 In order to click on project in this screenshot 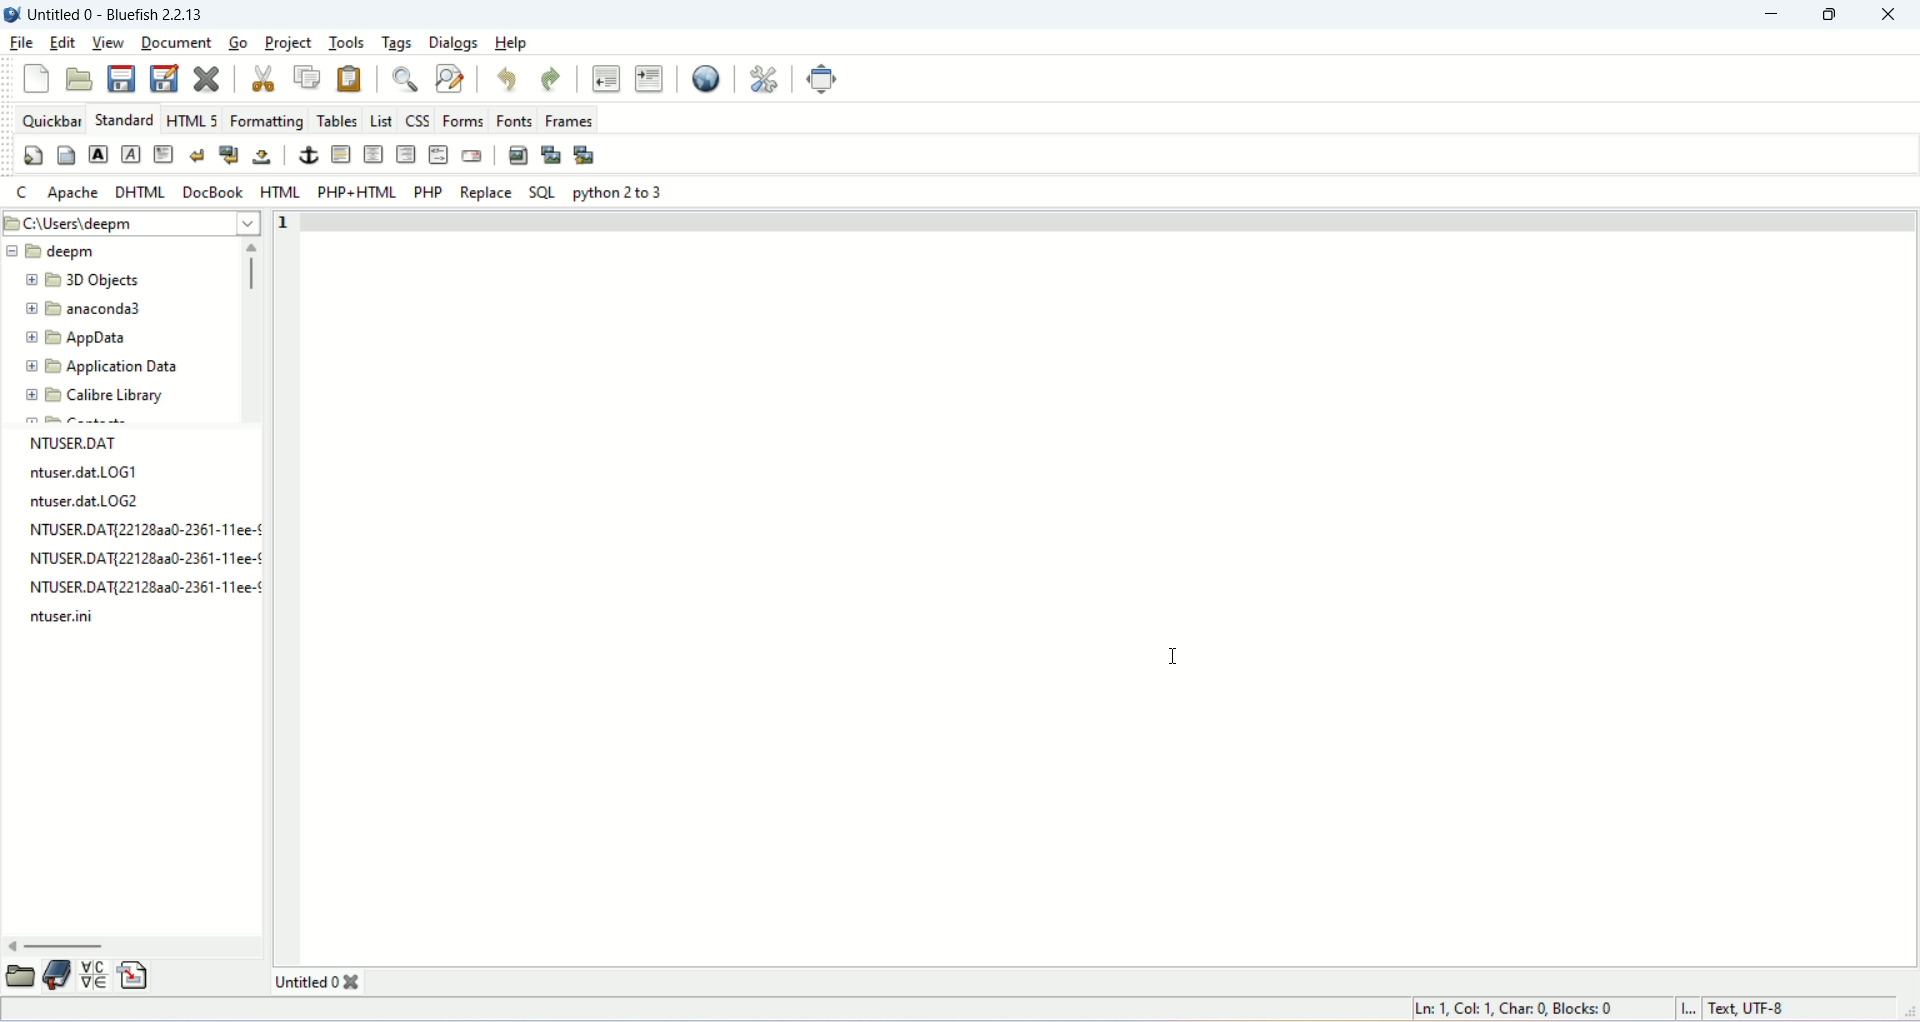, I will do `click(284, 41)`.